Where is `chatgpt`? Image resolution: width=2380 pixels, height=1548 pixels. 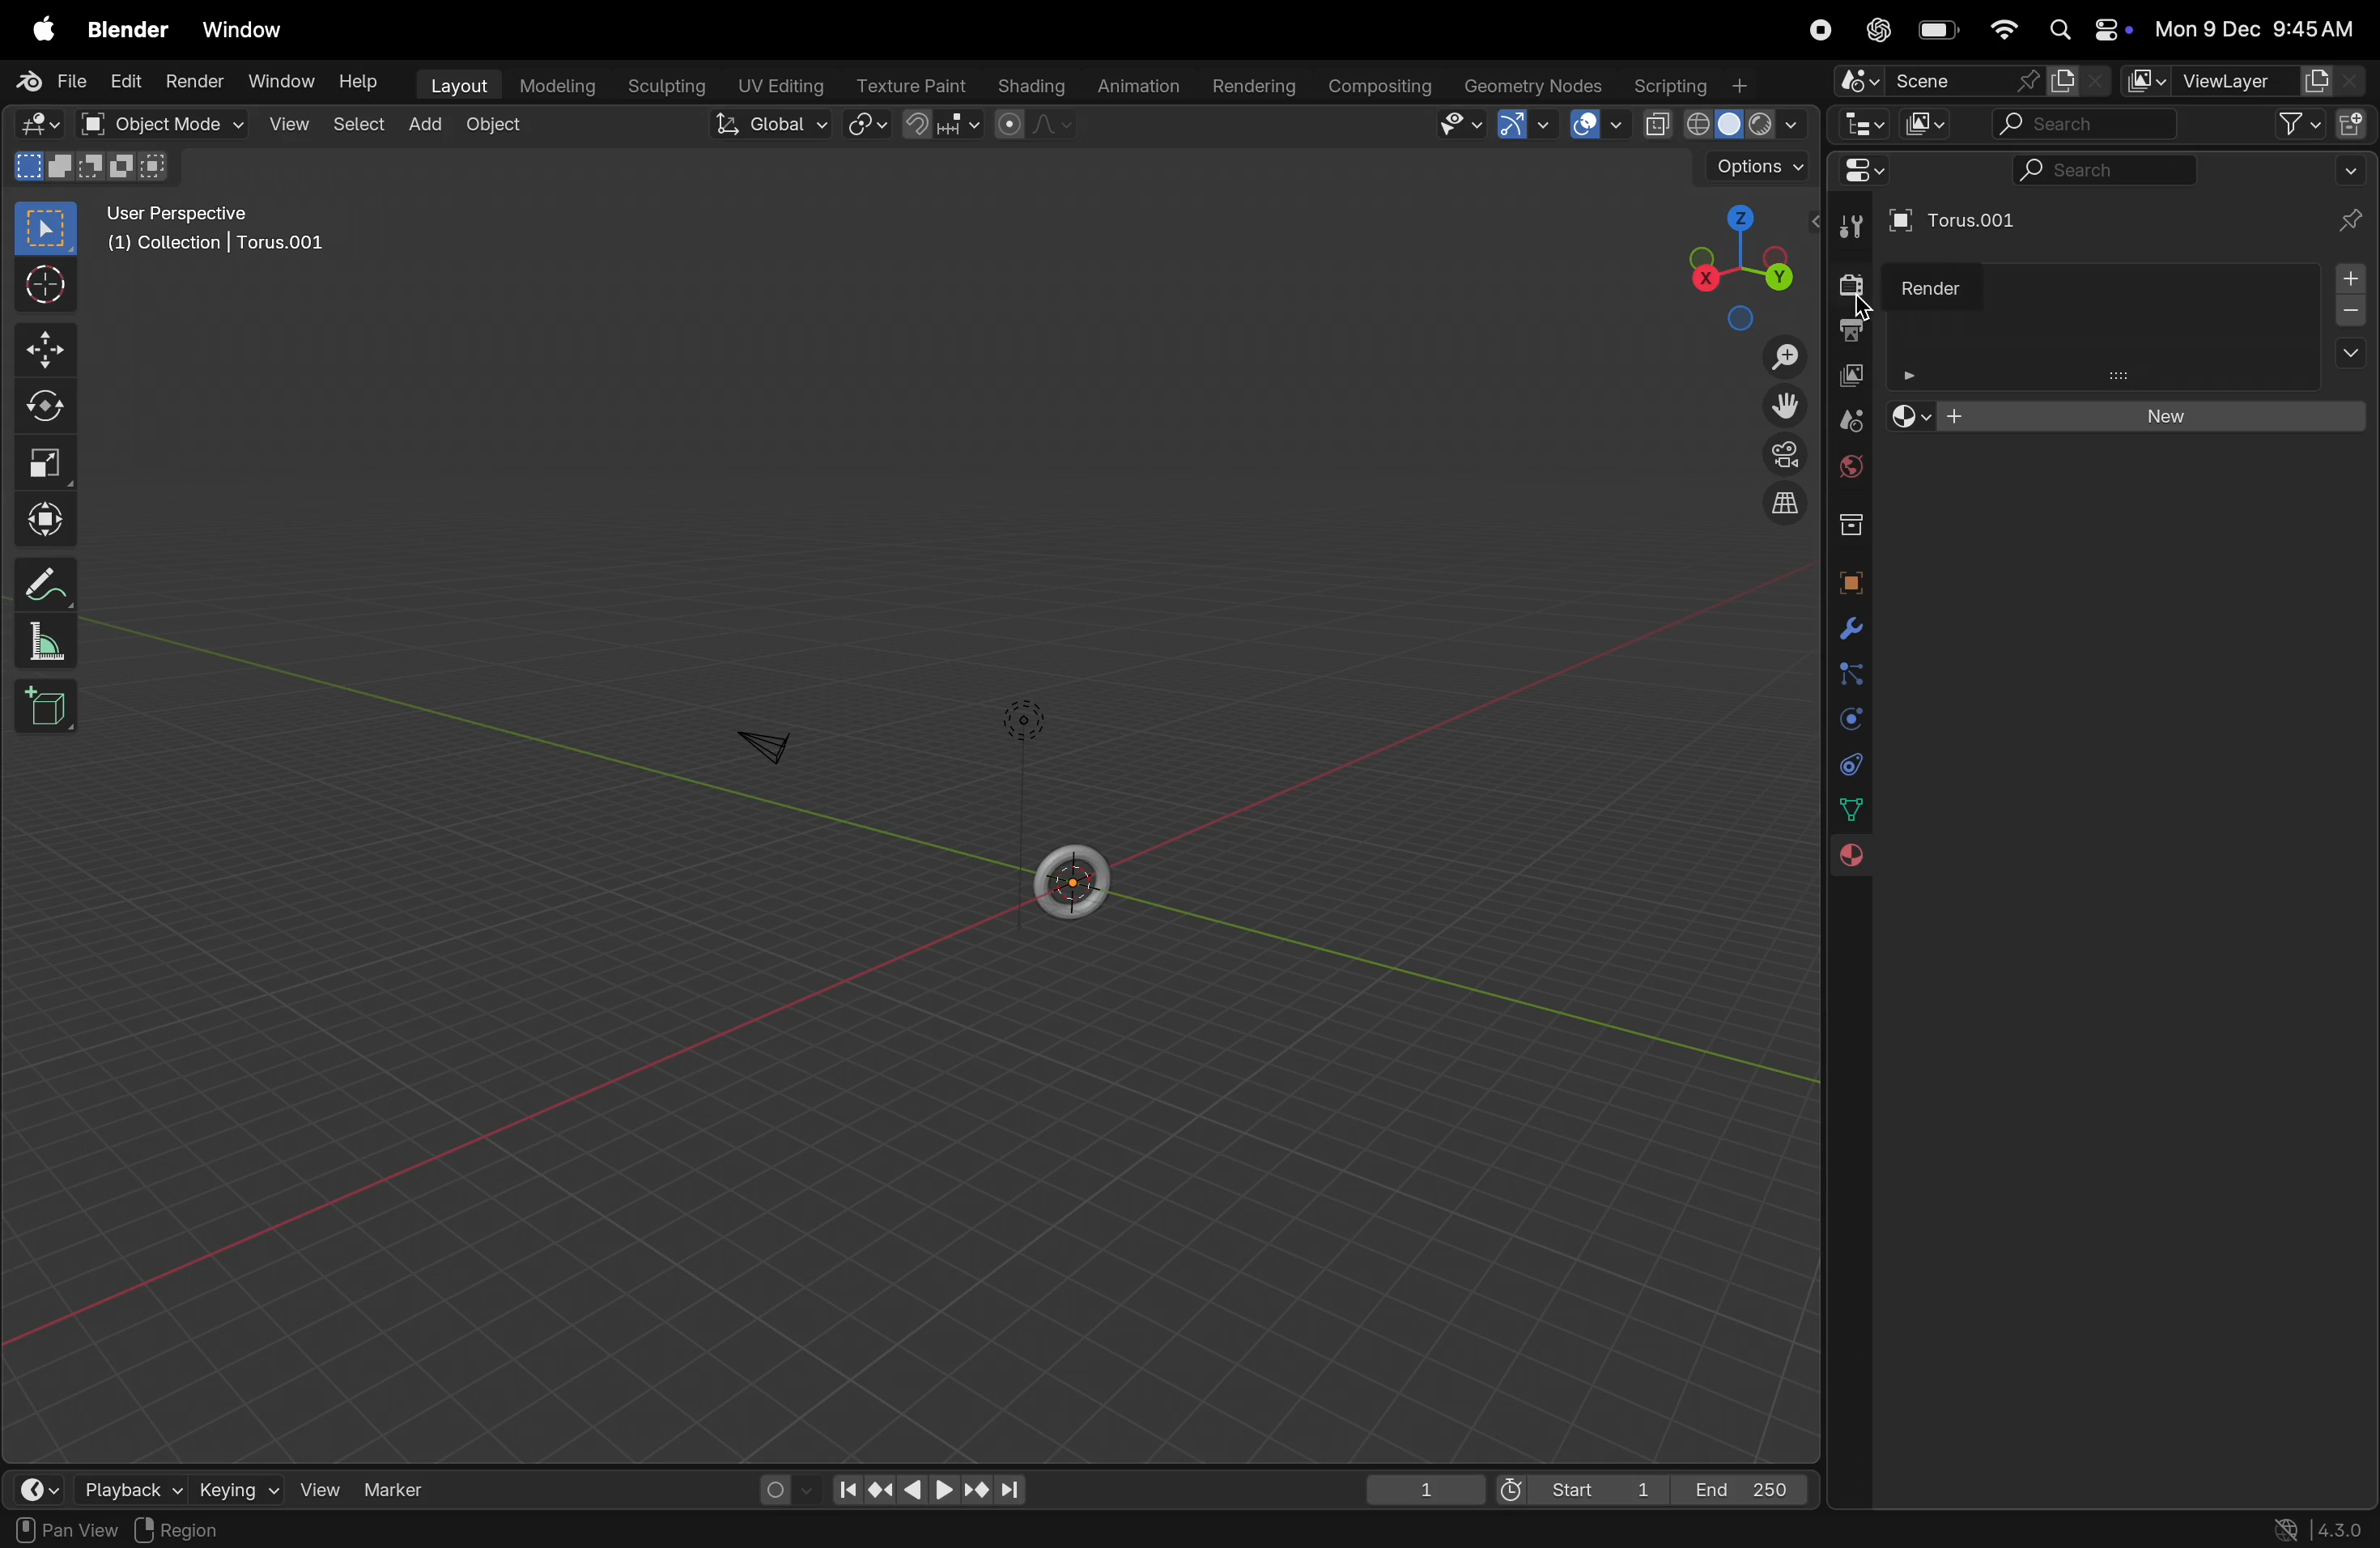
chatgpt is located at coordinates (1876, 30).